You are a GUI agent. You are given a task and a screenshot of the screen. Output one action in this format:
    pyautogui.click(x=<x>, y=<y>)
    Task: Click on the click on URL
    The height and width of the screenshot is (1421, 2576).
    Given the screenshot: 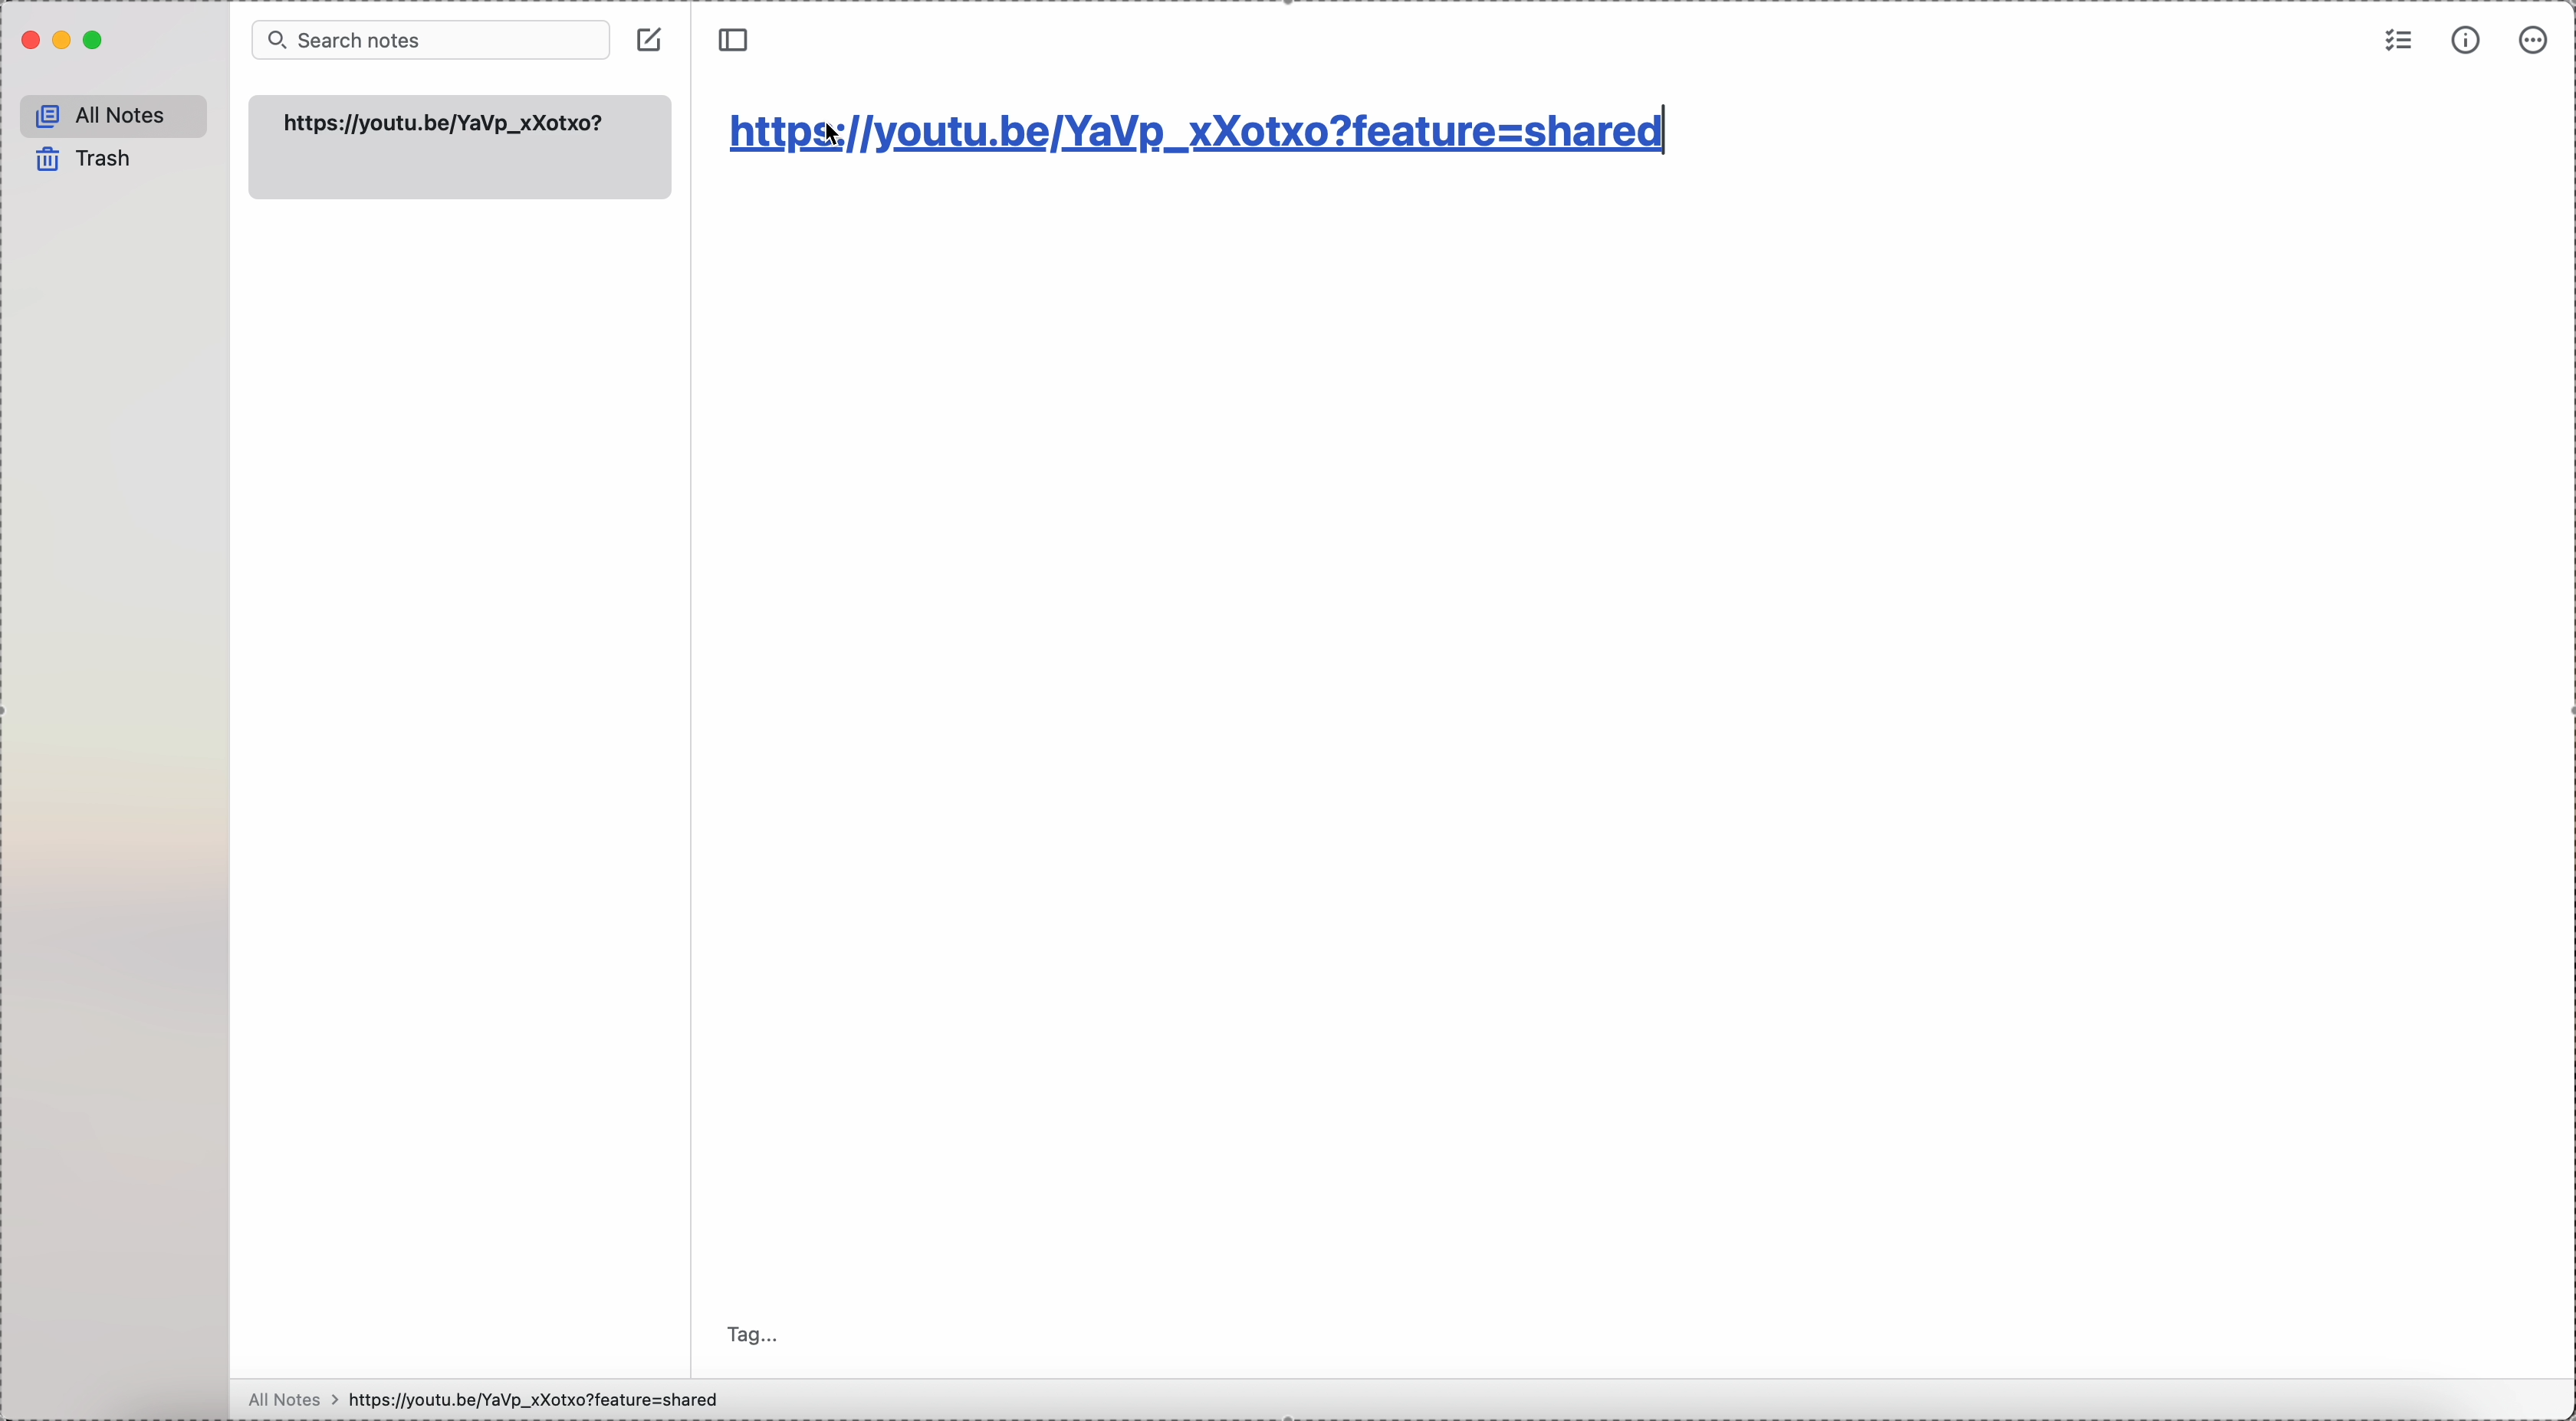 What is the action you would take?
    pyautogui.click(x=1198, y=133)
    